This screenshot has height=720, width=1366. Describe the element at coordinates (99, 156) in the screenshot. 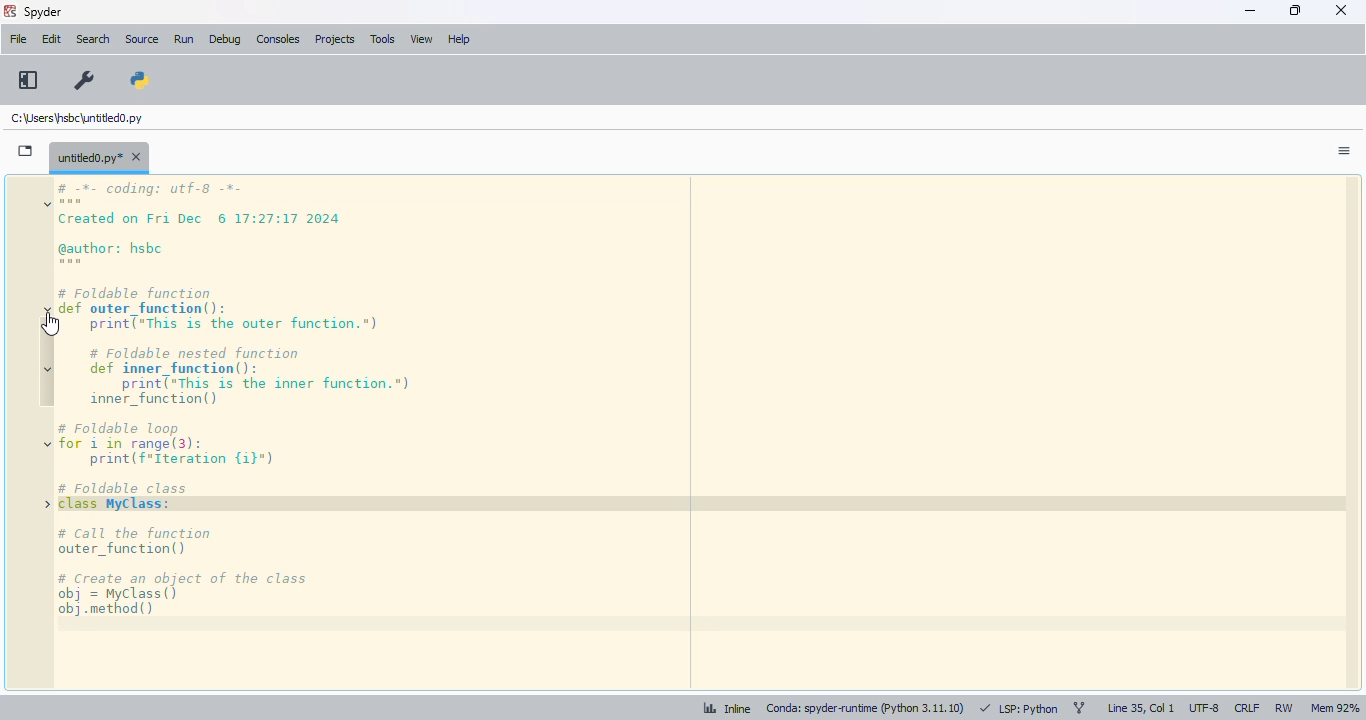

I see `untitled0.py` at that location.